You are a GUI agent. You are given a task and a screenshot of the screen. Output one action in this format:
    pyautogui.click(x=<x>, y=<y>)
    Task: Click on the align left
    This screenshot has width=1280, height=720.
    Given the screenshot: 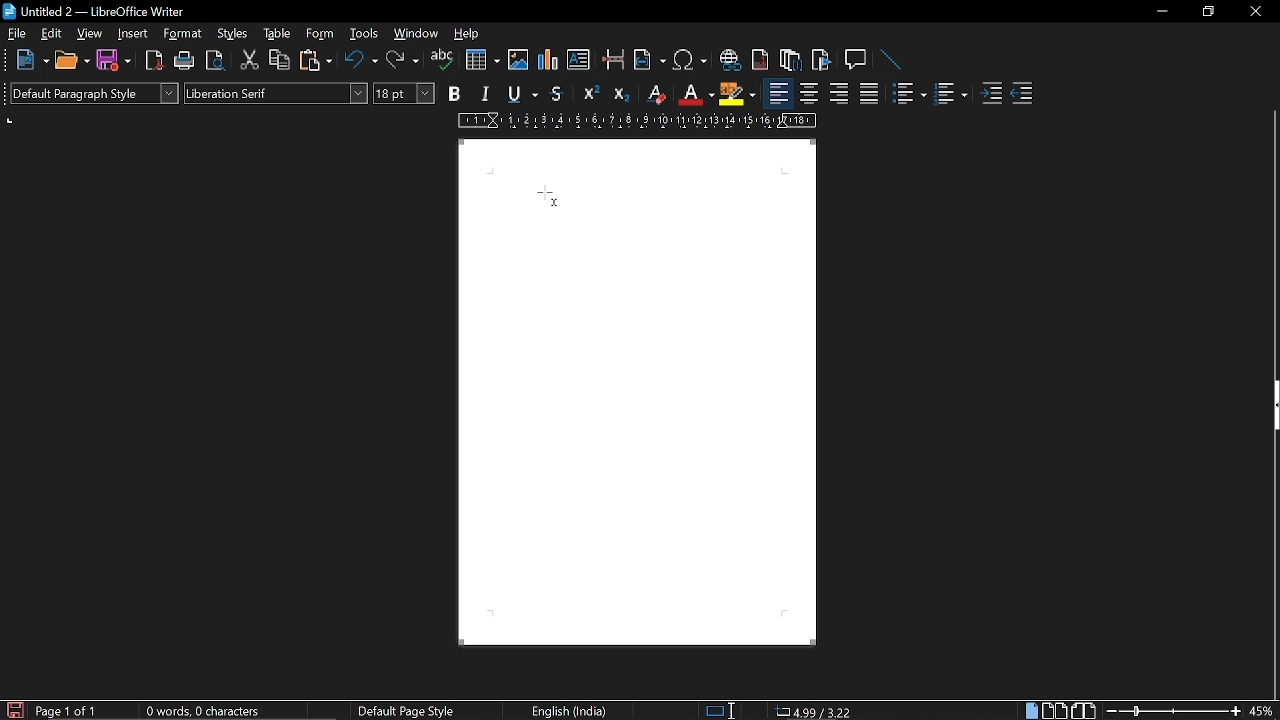 What is the action you would take?
    pyautogui.click(x=778, y=94)
    